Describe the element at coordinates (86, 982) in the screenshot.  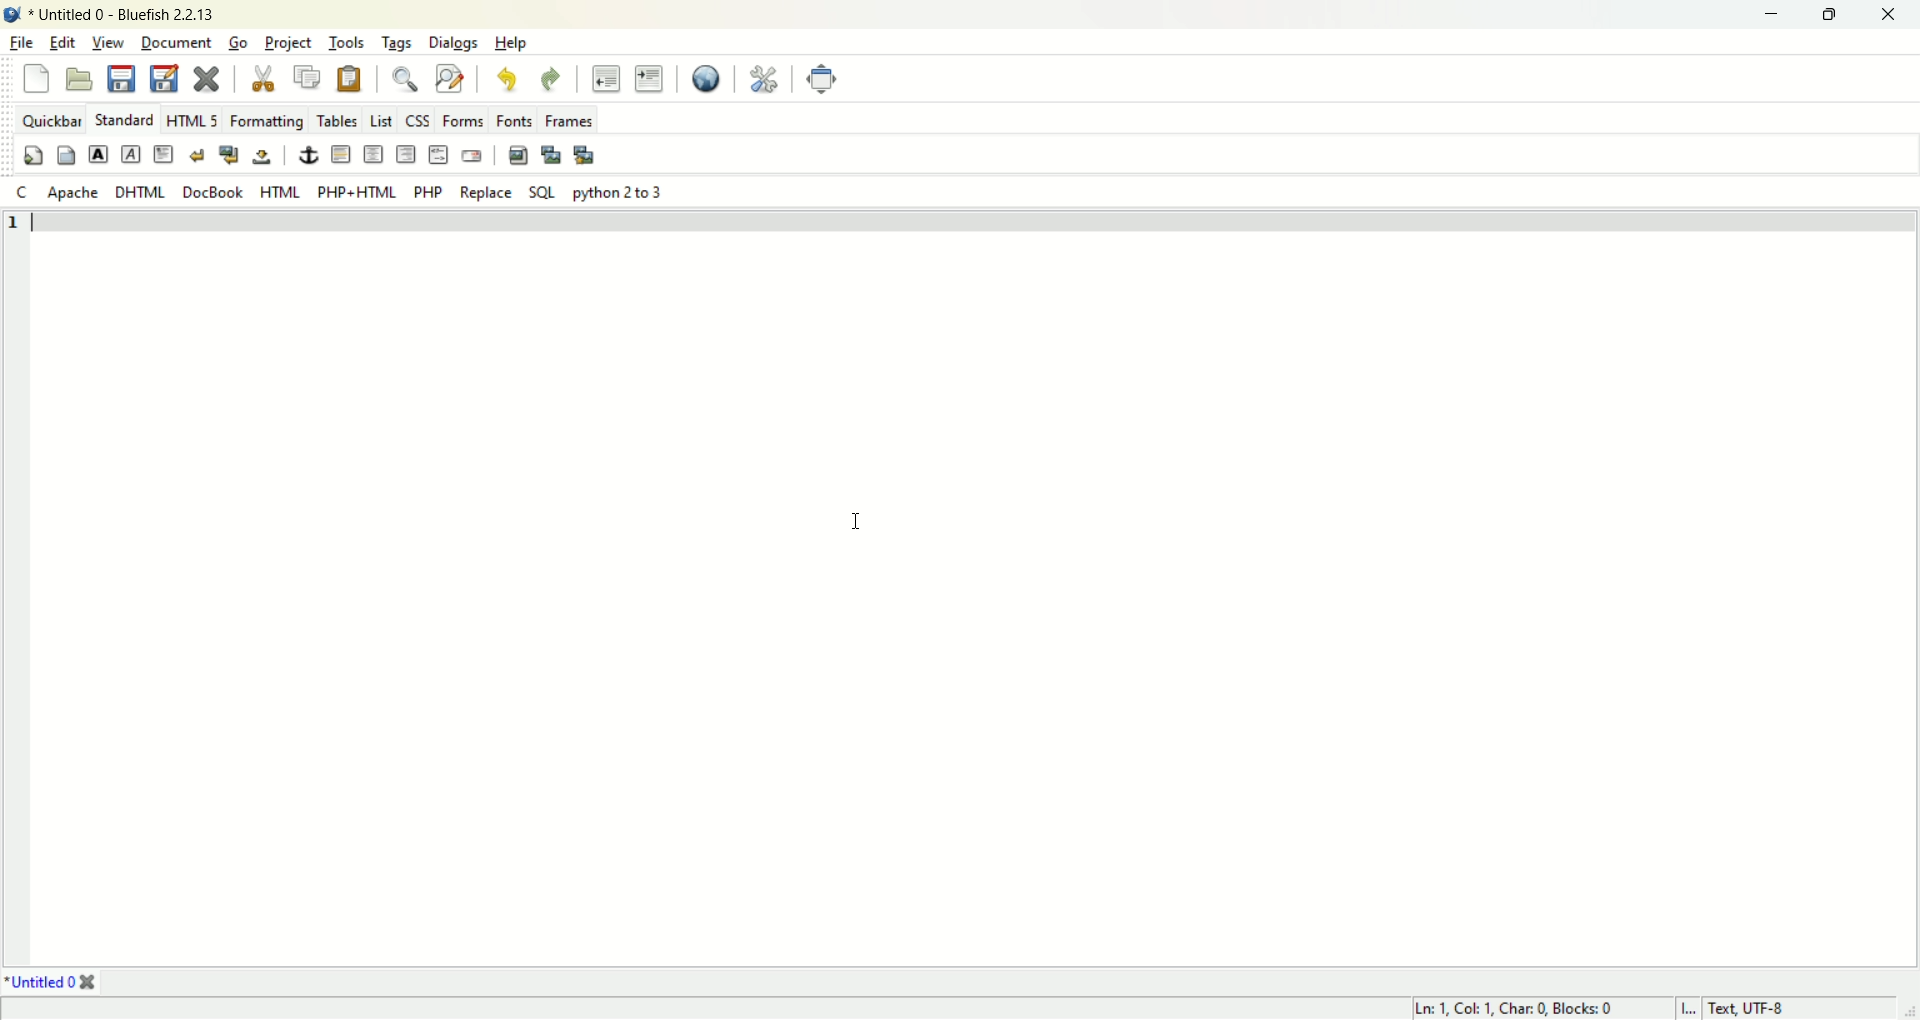
I see `close` at that location.